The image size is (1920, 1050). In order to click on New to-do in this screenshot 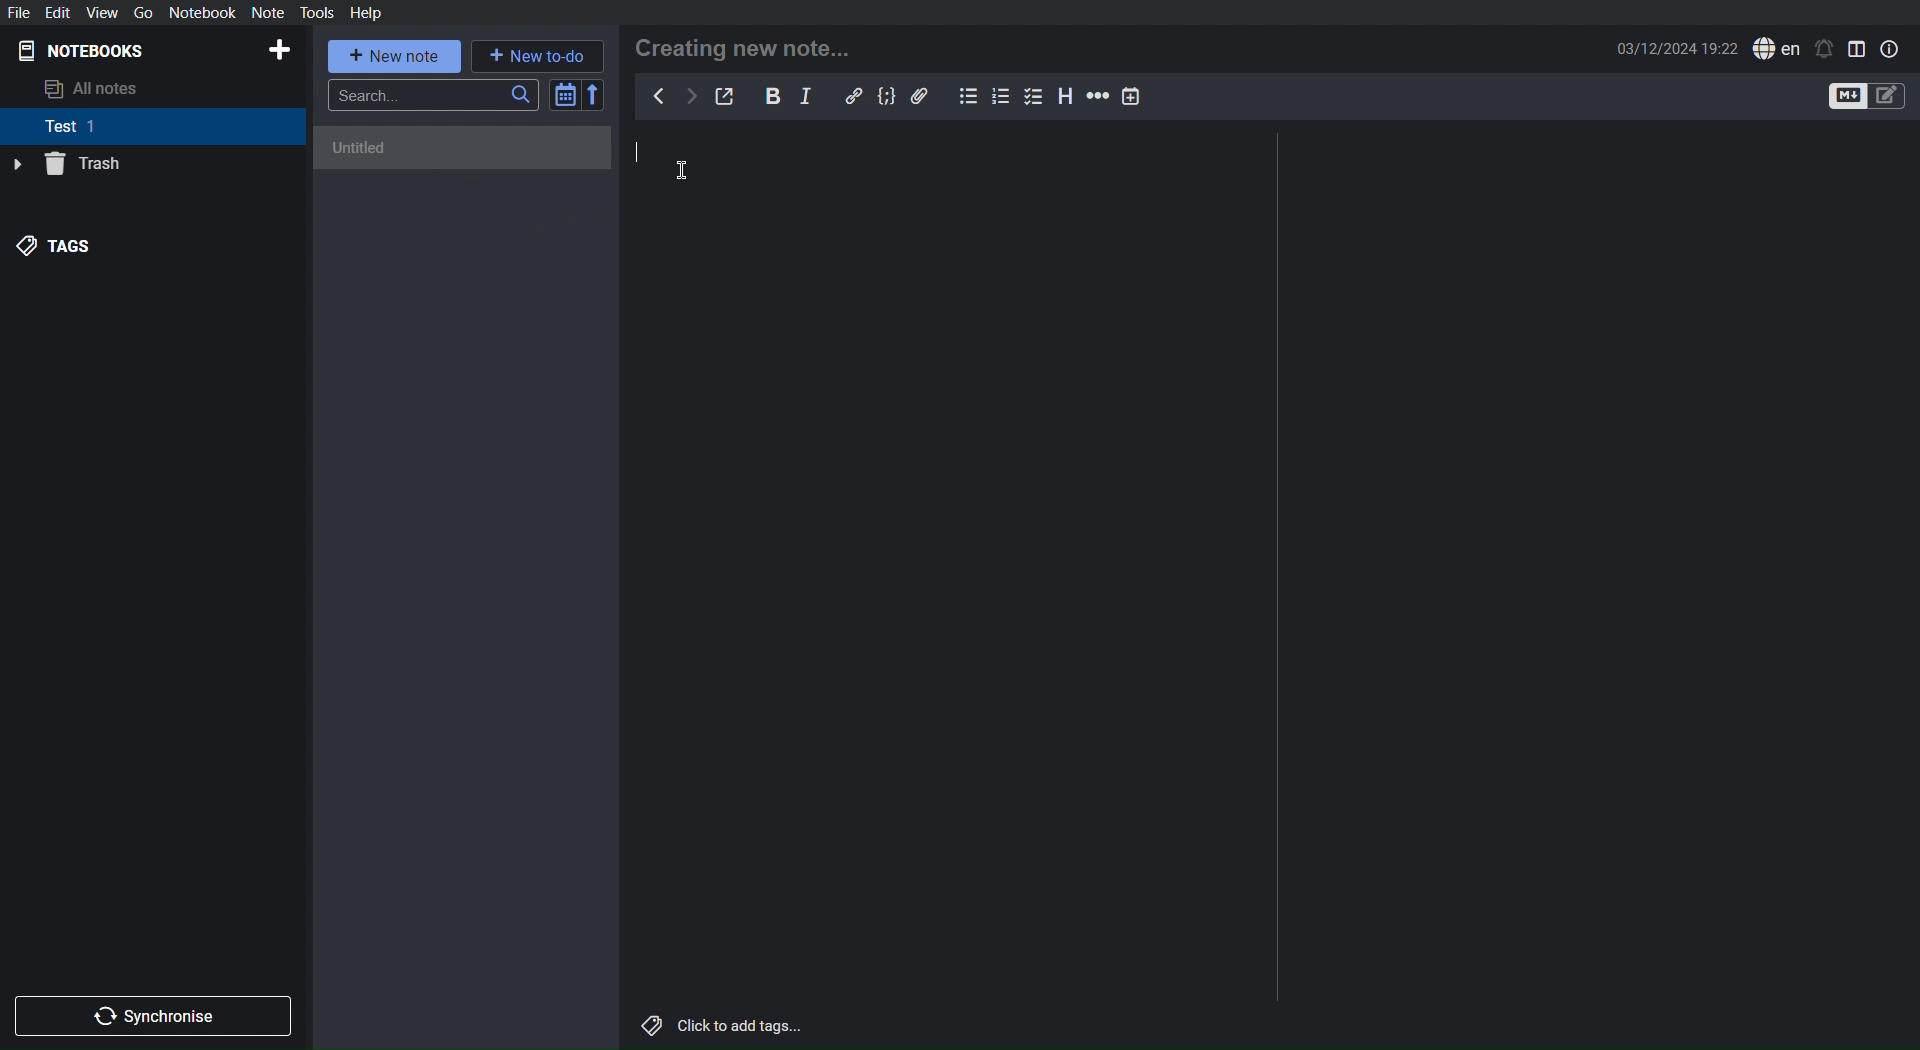, I will do `click(538, 56)`.